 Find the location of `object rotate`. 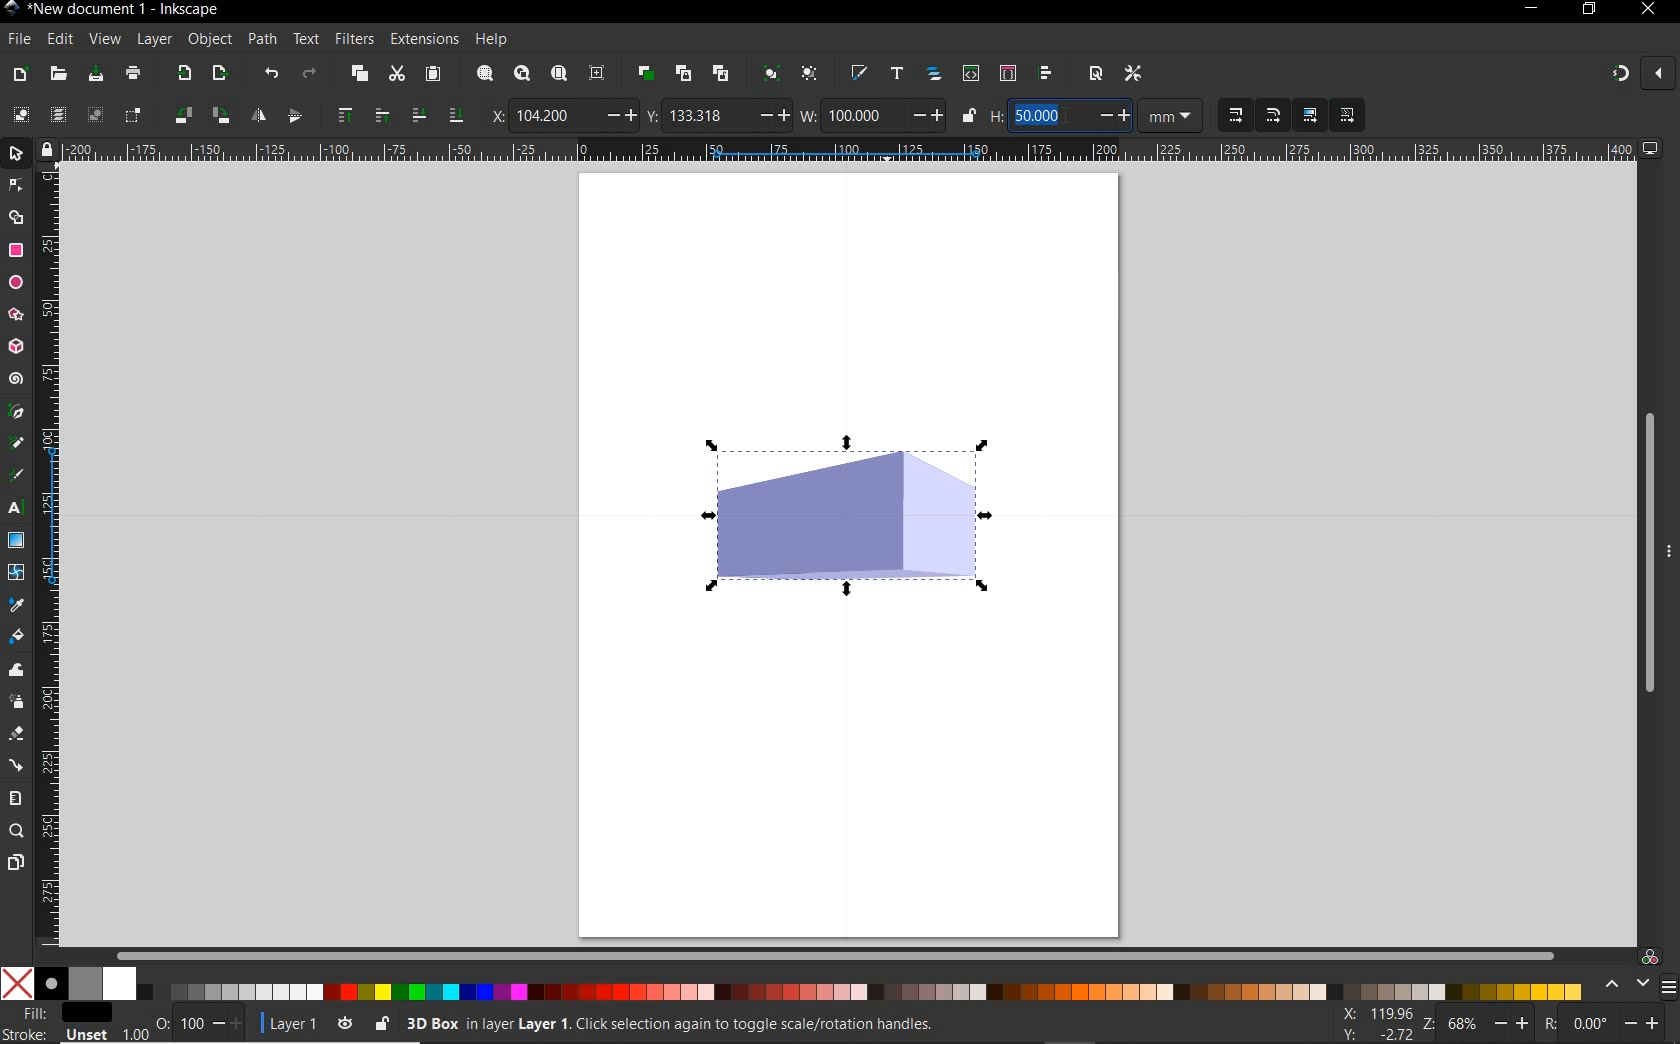

object rotate is located at coordinates (219, 115).